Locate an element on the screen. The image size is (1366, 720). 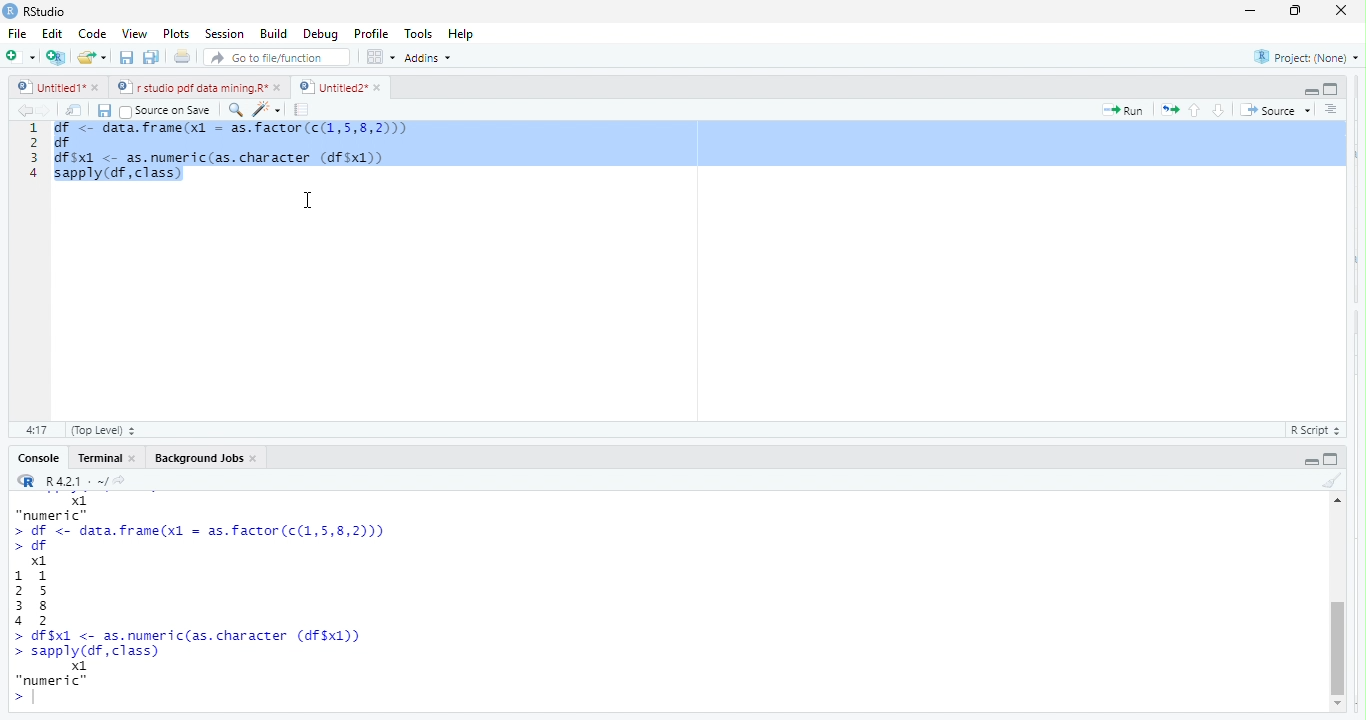
df data frame (x) = as factor c(1,5,8,2))) df essdf $x1 <- as.numertctas. character (4f$x1))sapply (df, class) is located at coordinates (706, 152).